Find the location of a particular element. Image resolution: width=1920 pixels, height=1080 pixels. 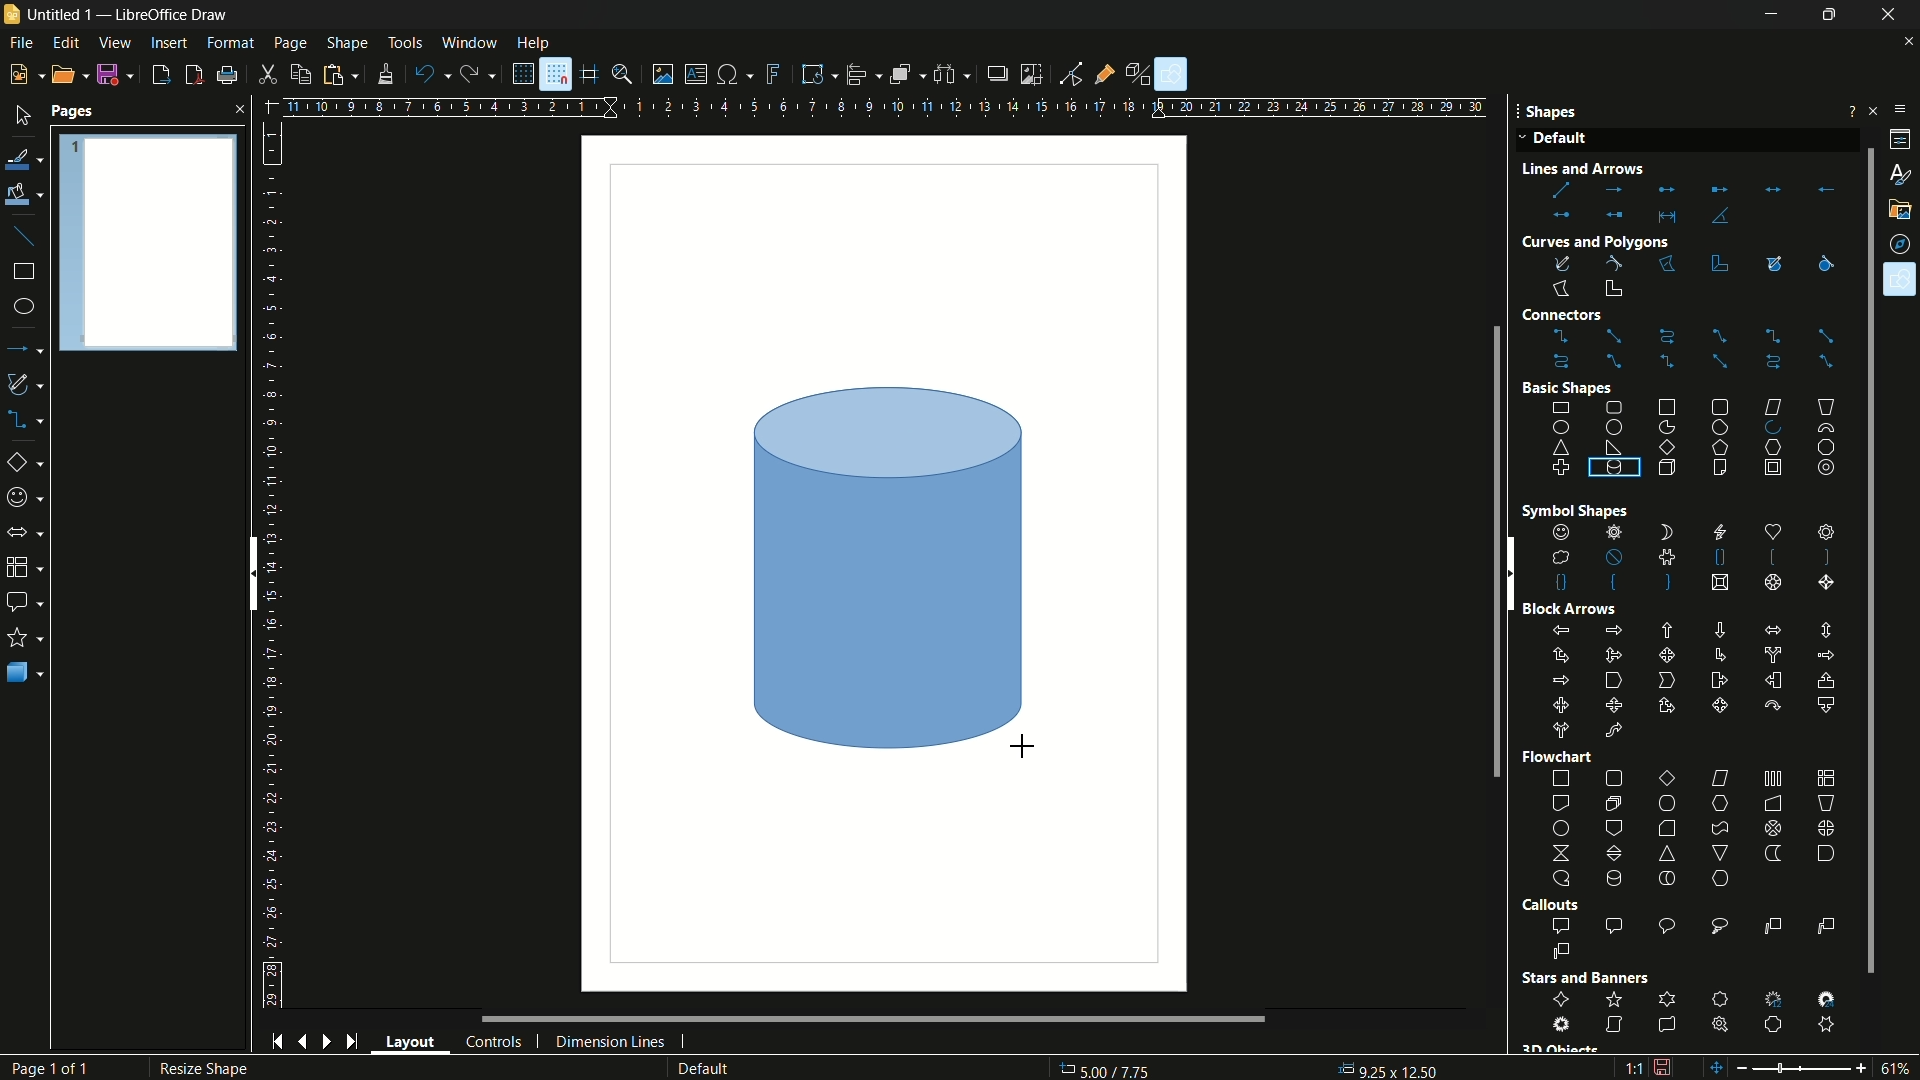

view menu is located at coordinates (116, 42).